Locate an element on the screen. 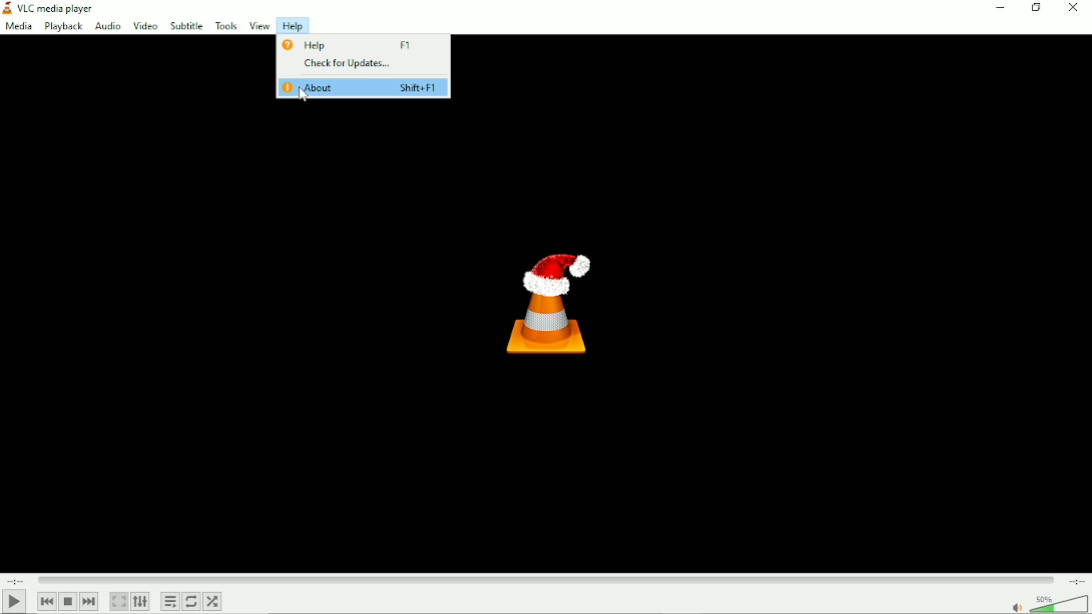 The width and height of the screenshot is (1092, 614). Play duration is located at coordinates (545, 581).